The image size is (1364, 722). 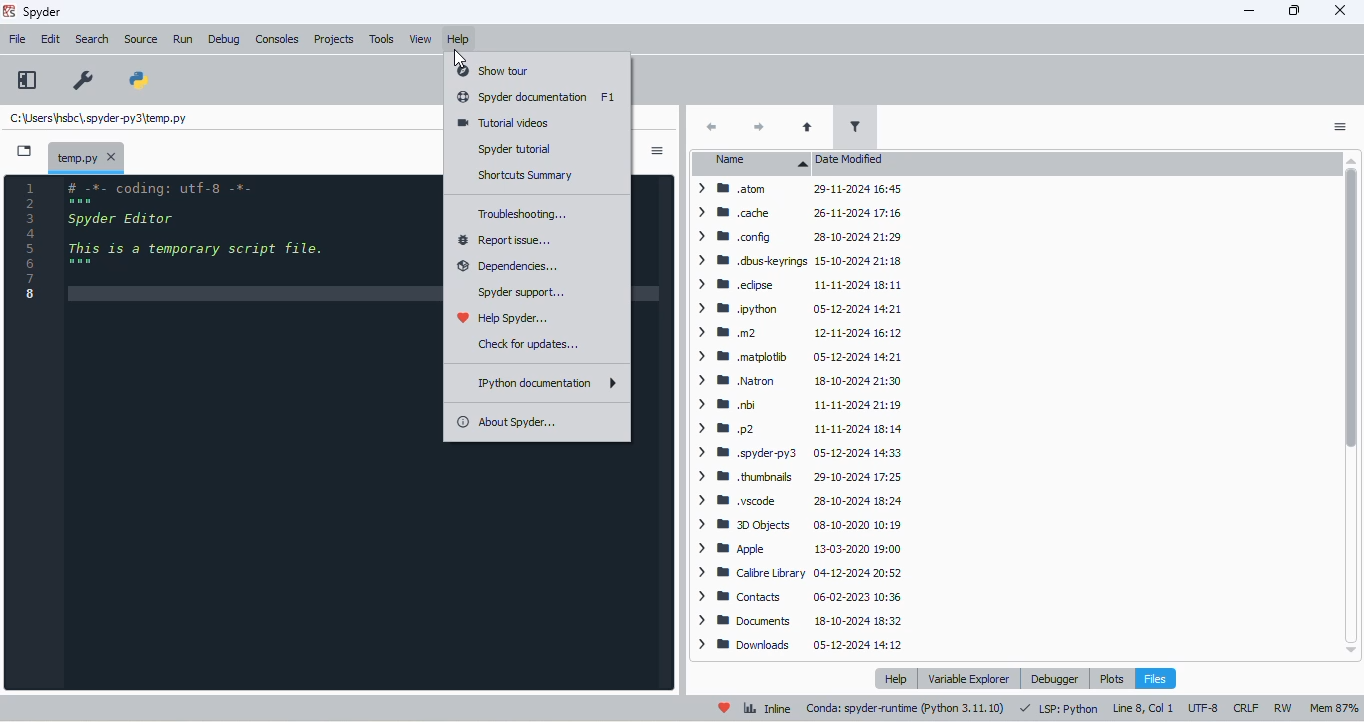 I want to click on > B® .pvthon 05-12-2024 14:21, so click(x=796, y=306).